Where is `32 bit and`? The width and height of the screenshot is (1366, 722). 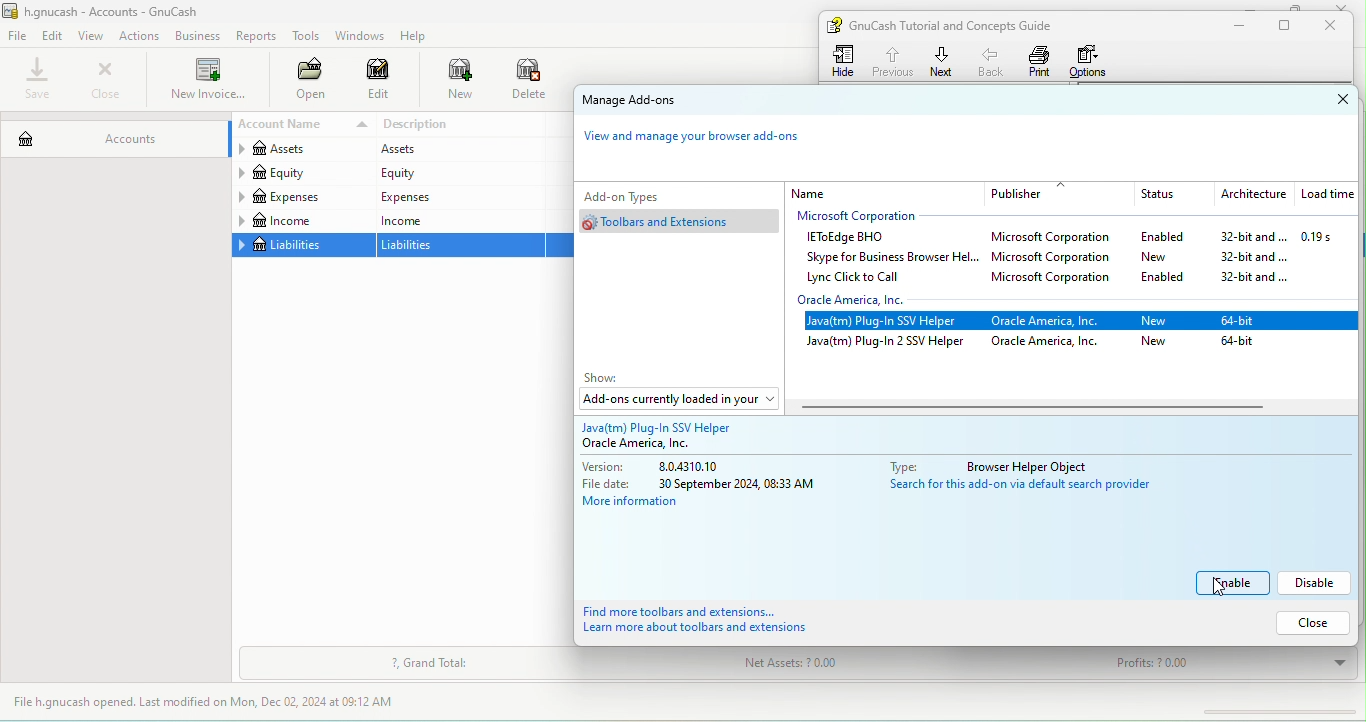
32 bit and is located at coordinates (1253, 257).